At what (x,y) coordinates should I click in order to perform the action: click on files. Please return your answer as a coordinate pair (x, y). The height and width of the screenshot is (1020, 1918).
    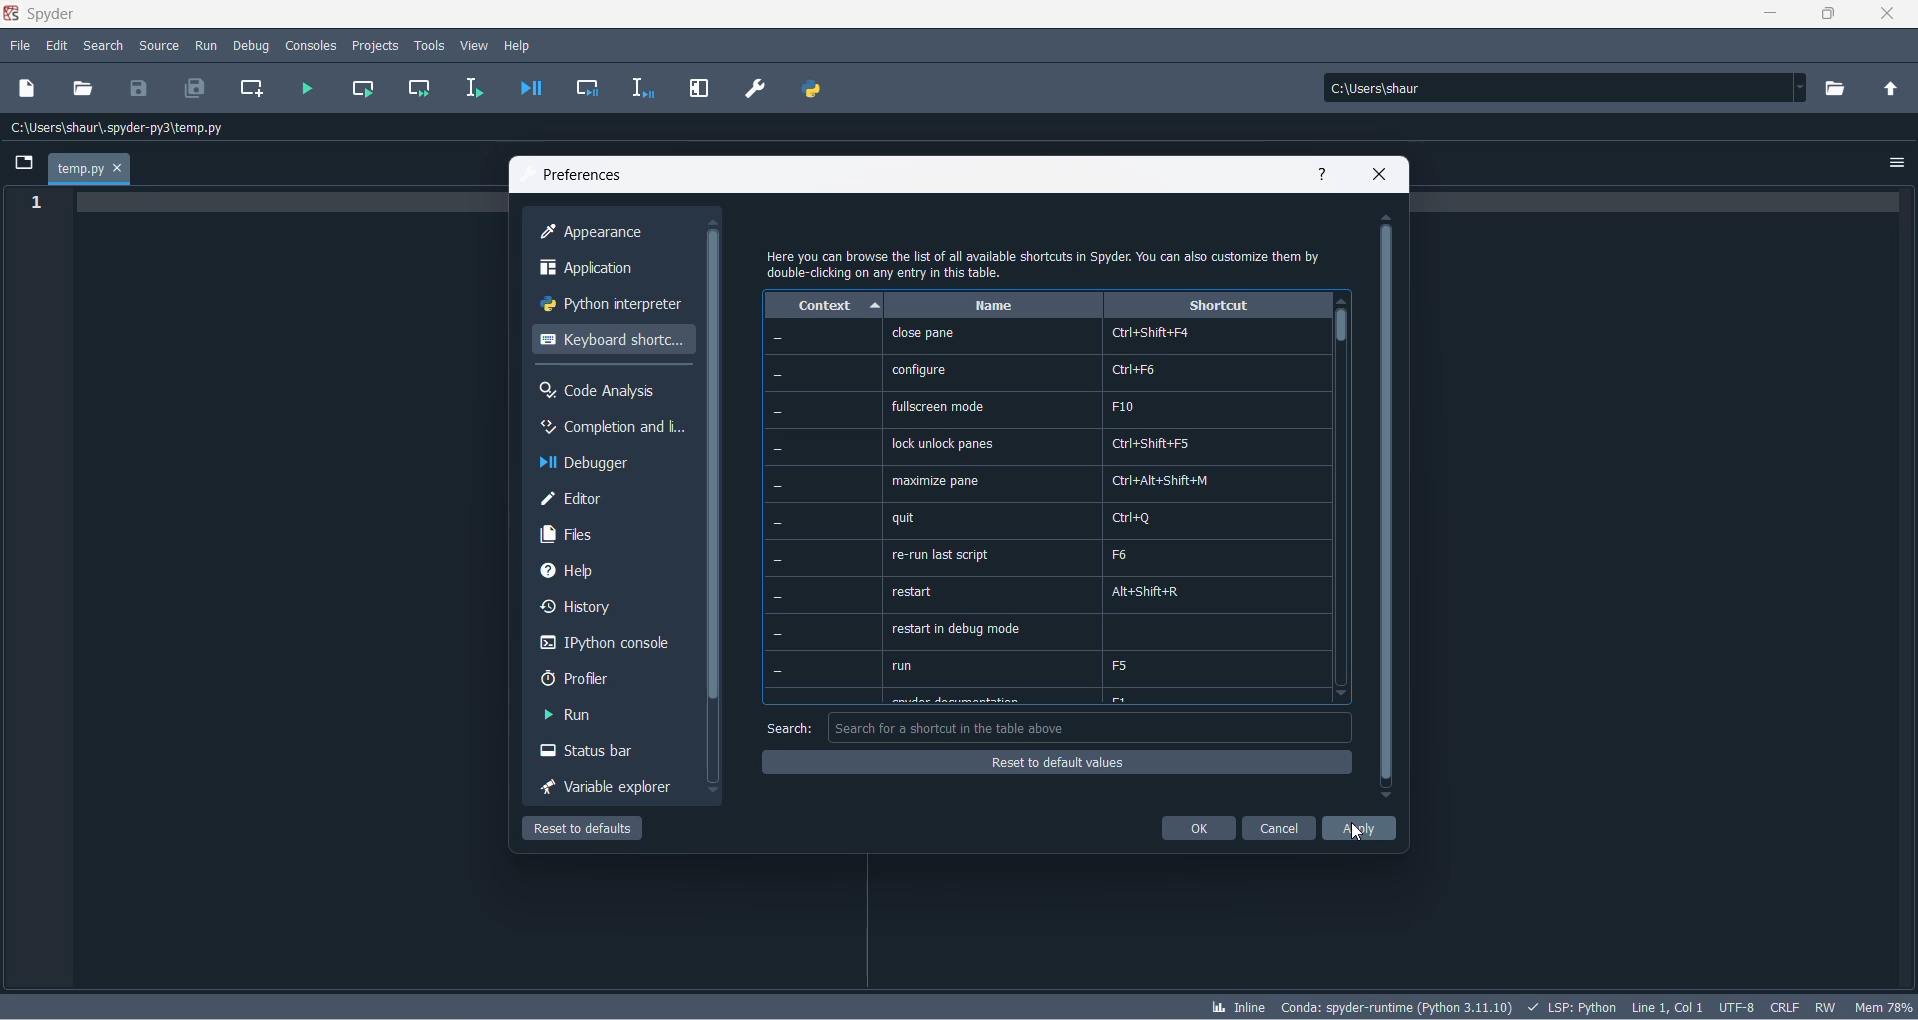
    Looking at the image, I should click on (614, 535).